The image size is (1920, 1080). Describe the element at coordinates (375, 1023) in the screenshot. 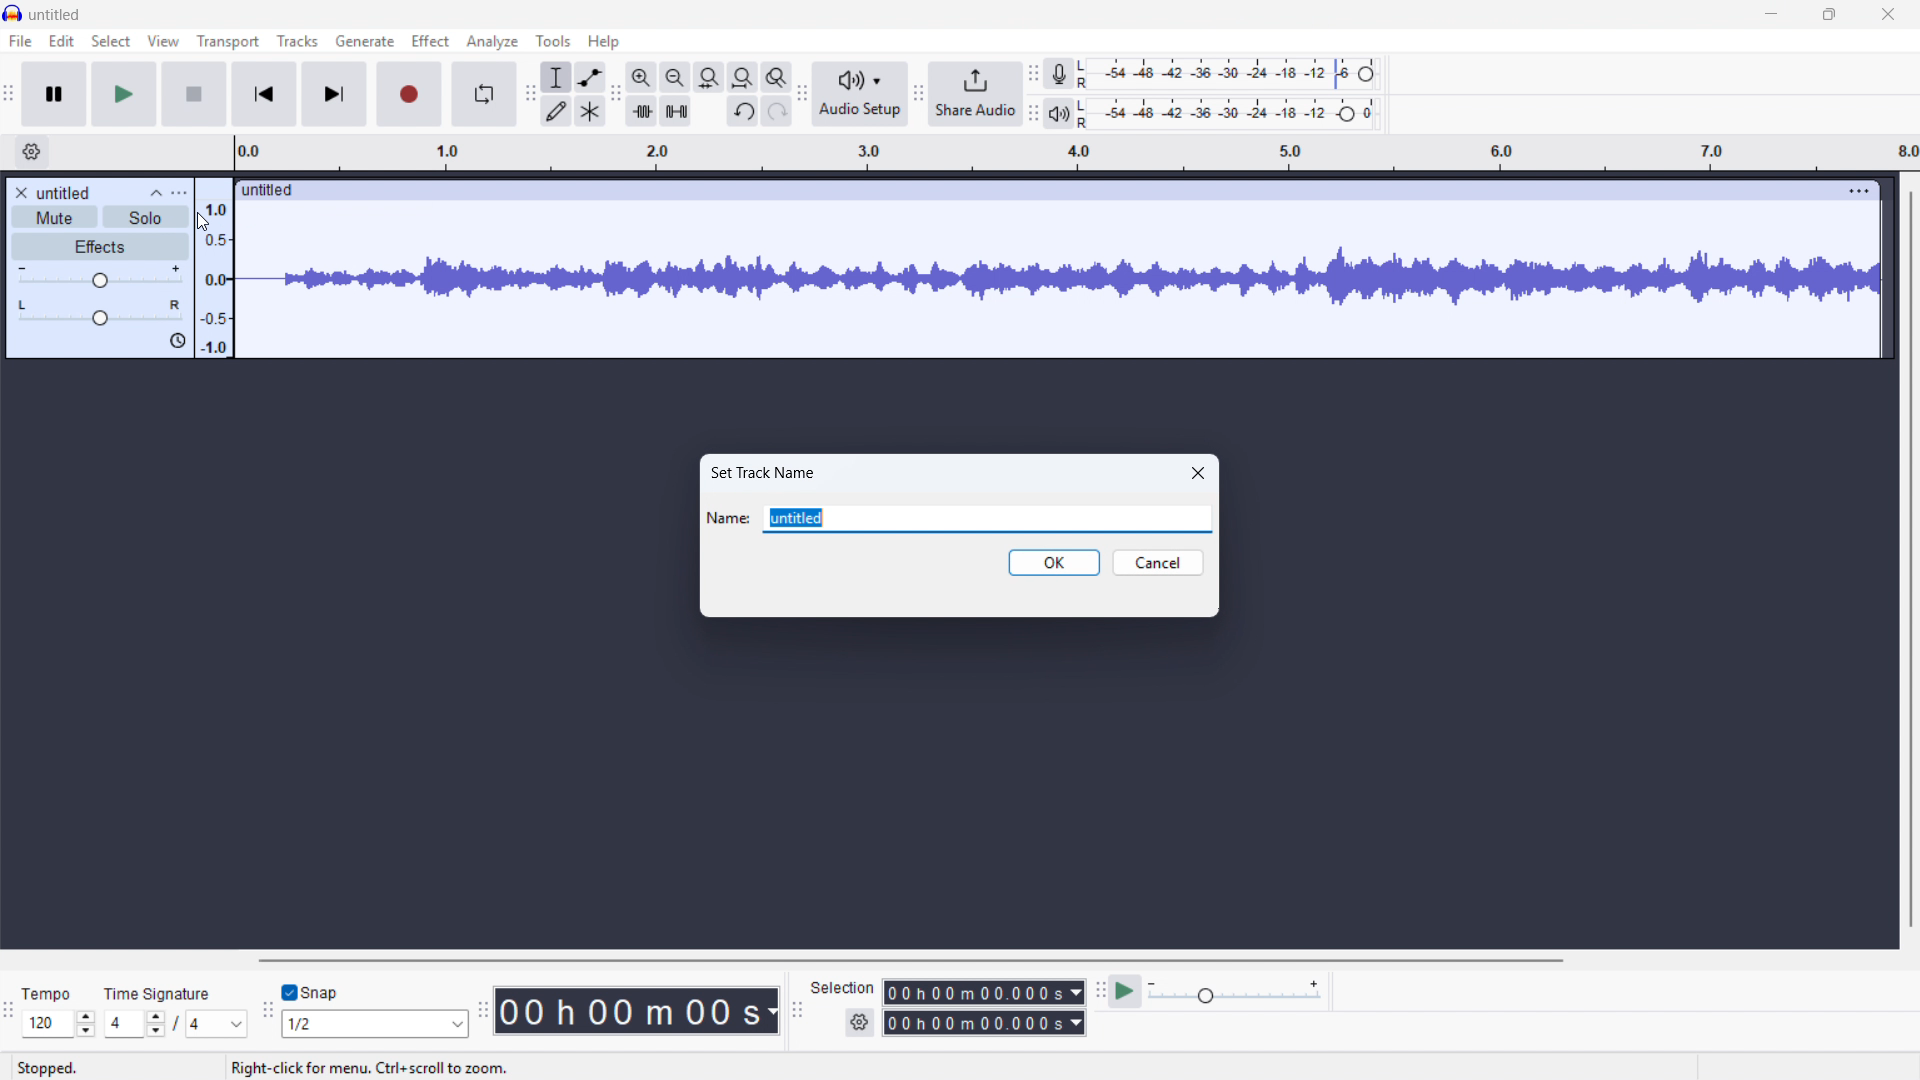

I see `Set snapping ` at that location.